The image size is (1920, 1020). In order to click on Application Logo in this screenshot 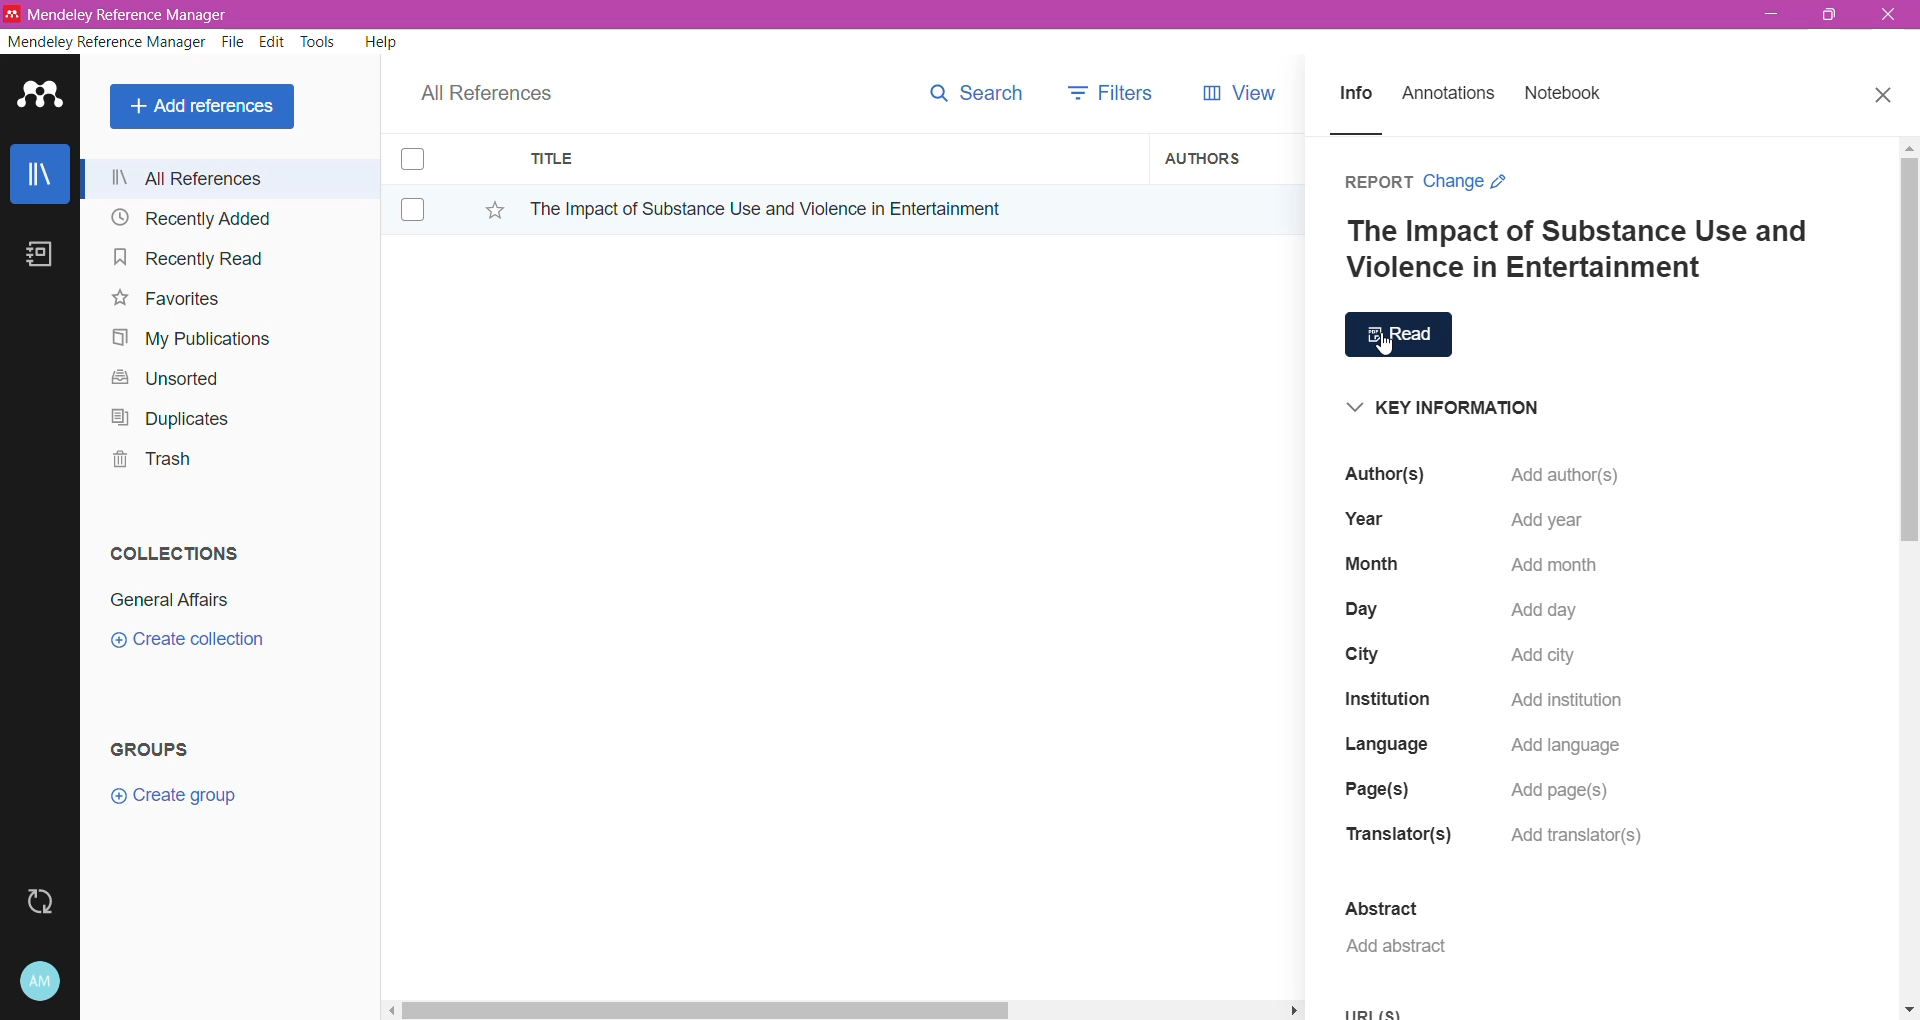, I will do `click(41, 91)`.